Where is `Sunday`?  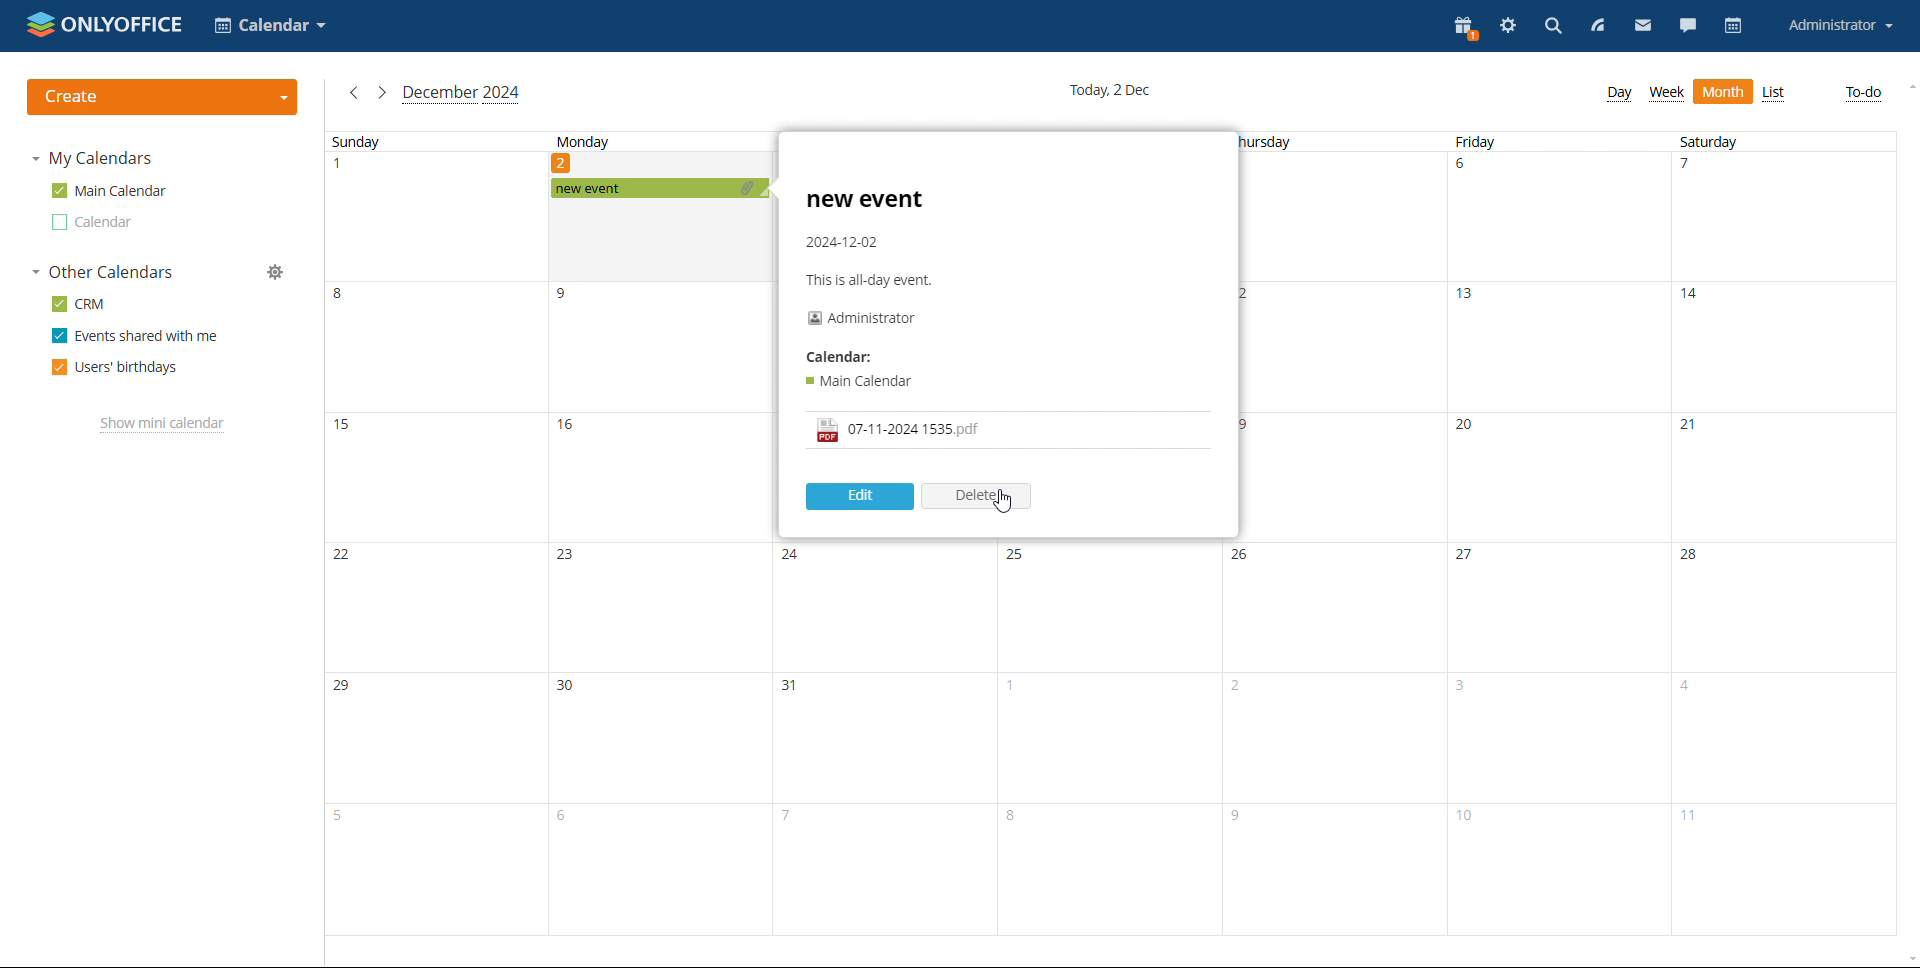 Sunday is located at coordinates (355, 142).